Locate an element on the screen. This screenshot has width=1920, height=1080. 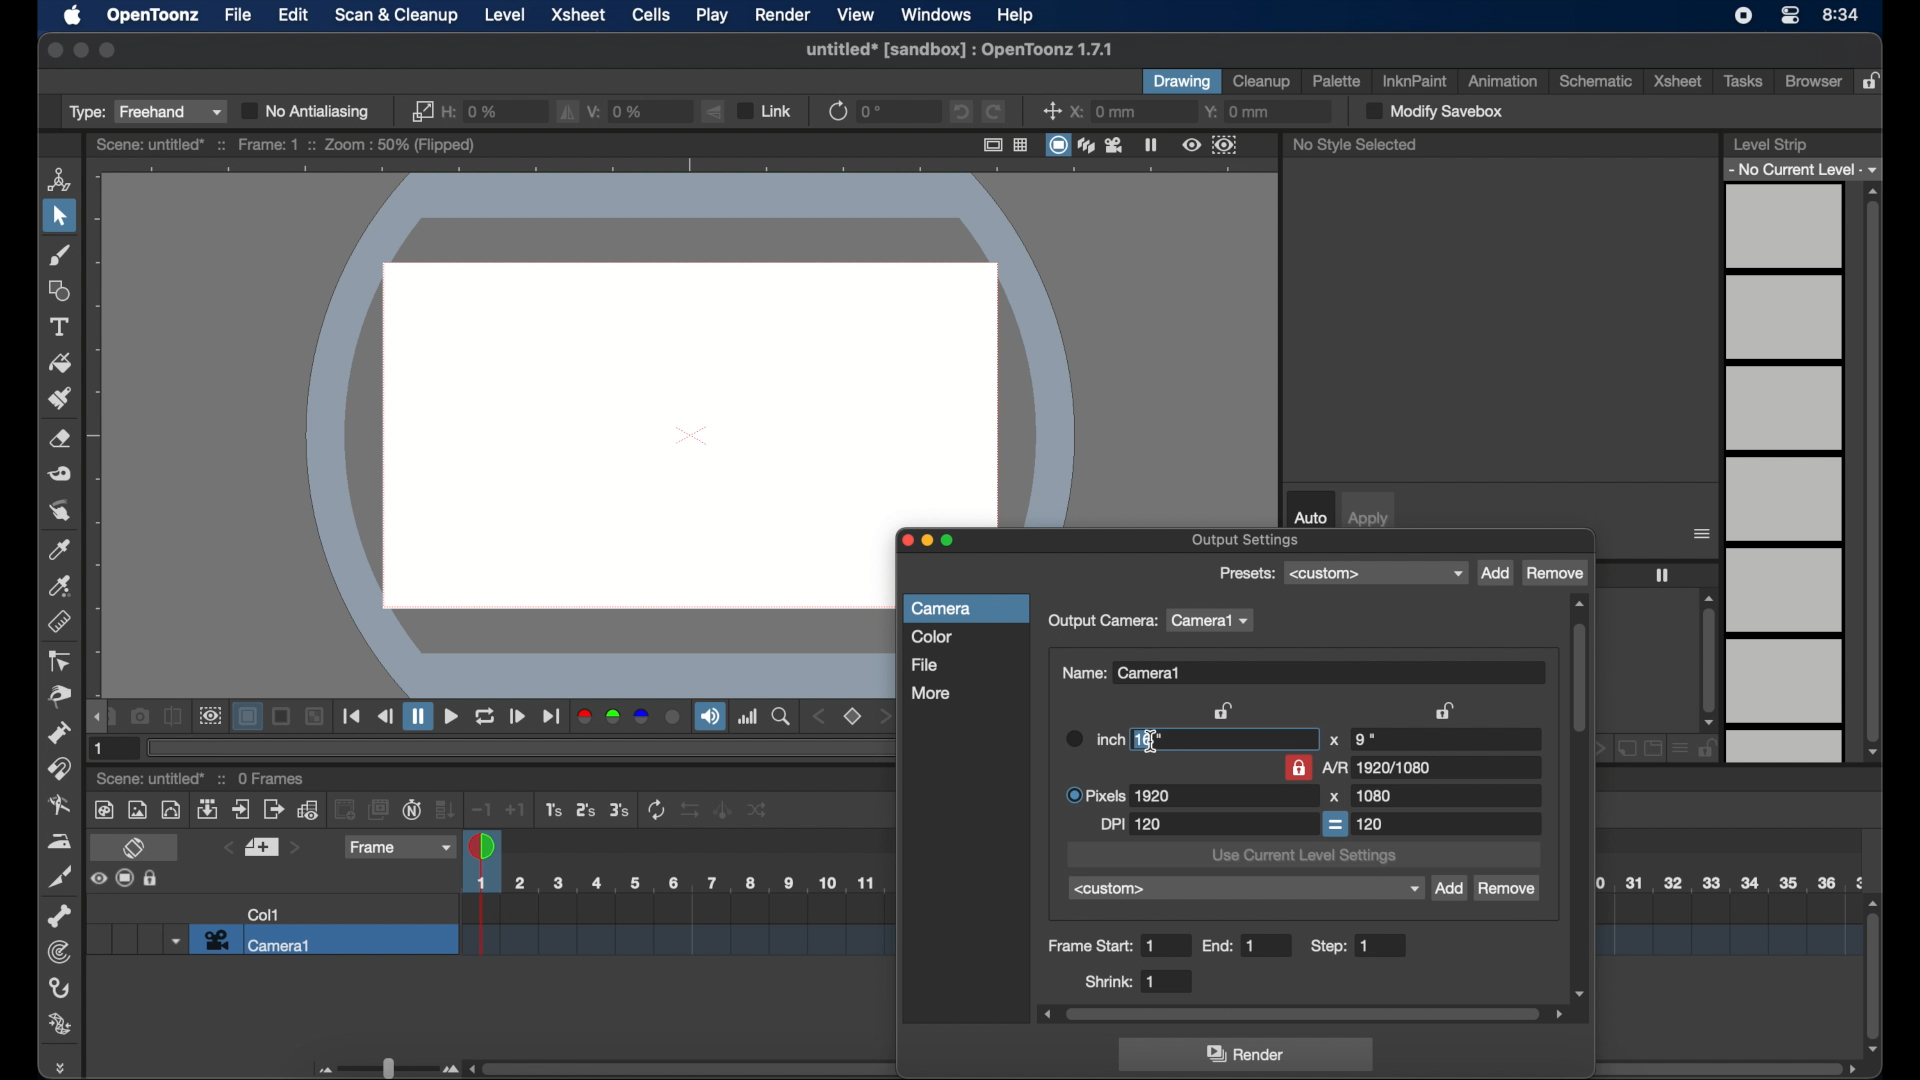
close is located at coordinates (903, 543).